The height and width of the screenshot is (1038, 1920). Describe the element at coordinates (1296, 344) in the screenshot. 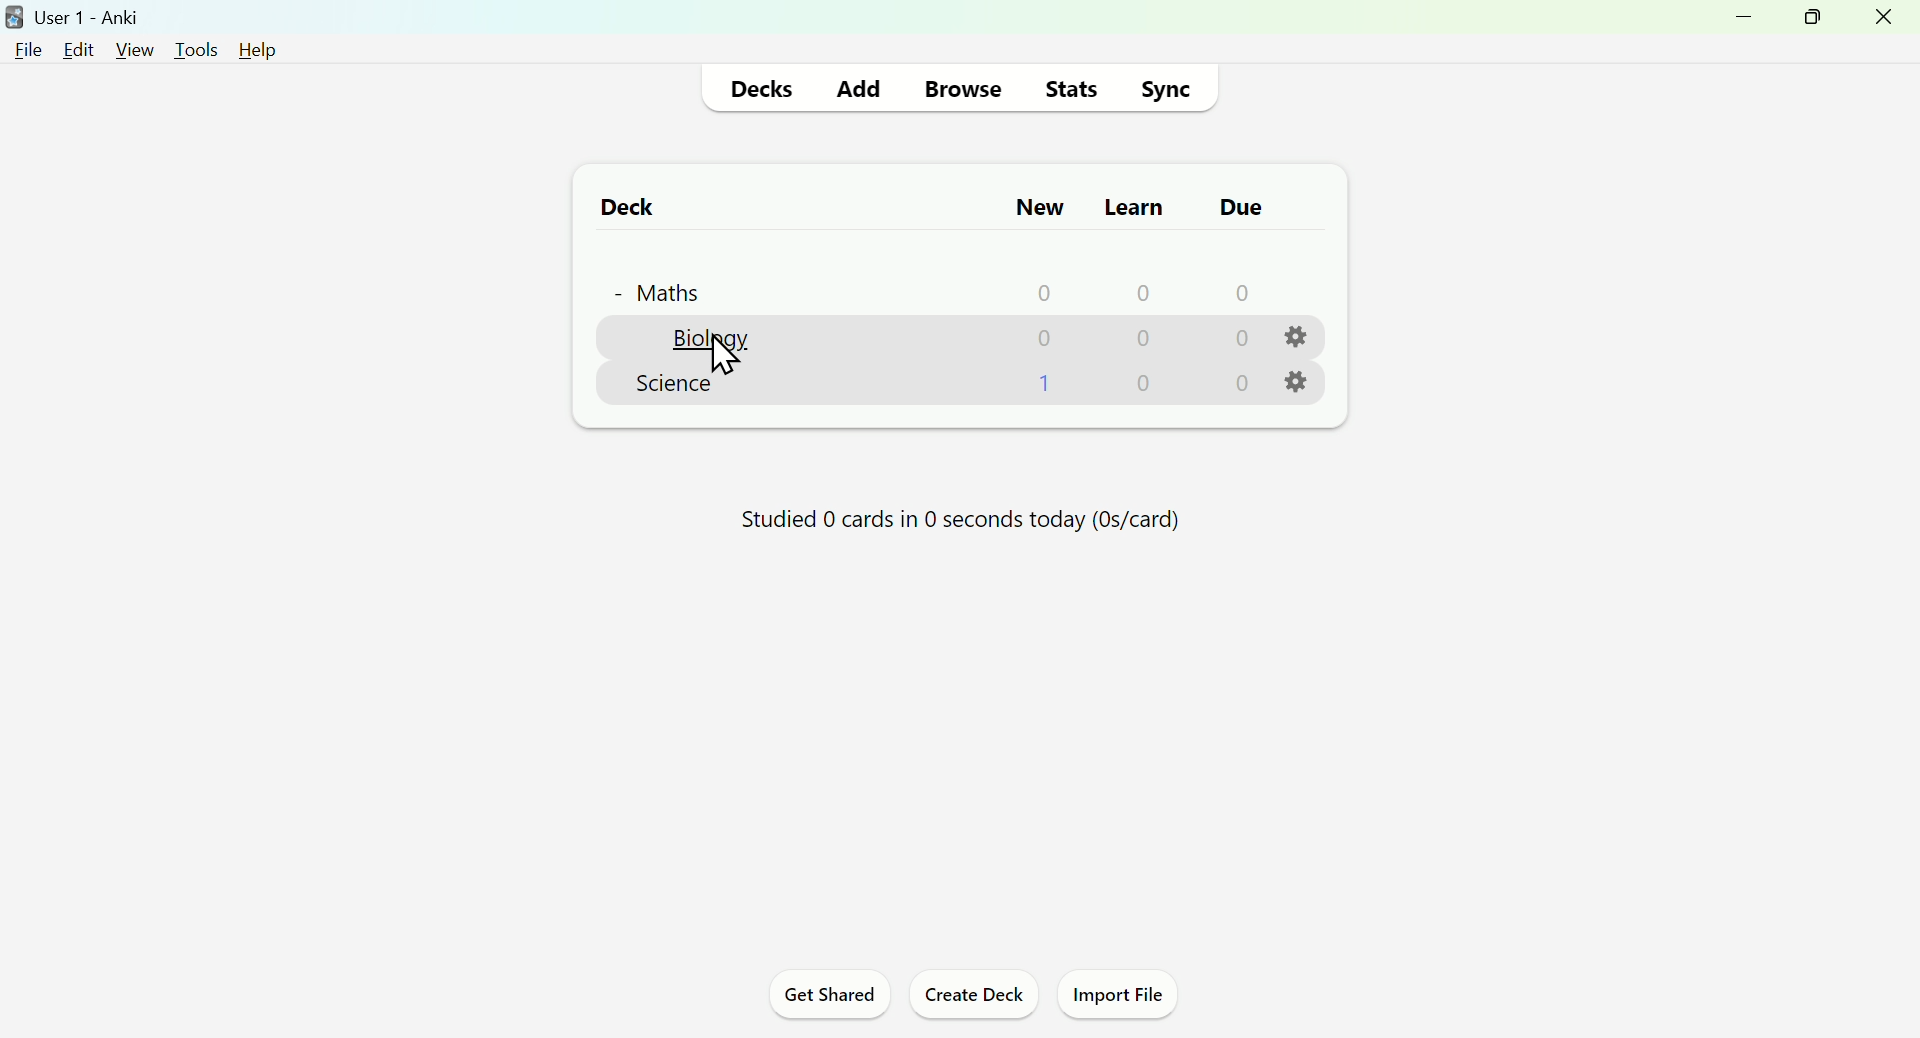

I see `settings` at that location.